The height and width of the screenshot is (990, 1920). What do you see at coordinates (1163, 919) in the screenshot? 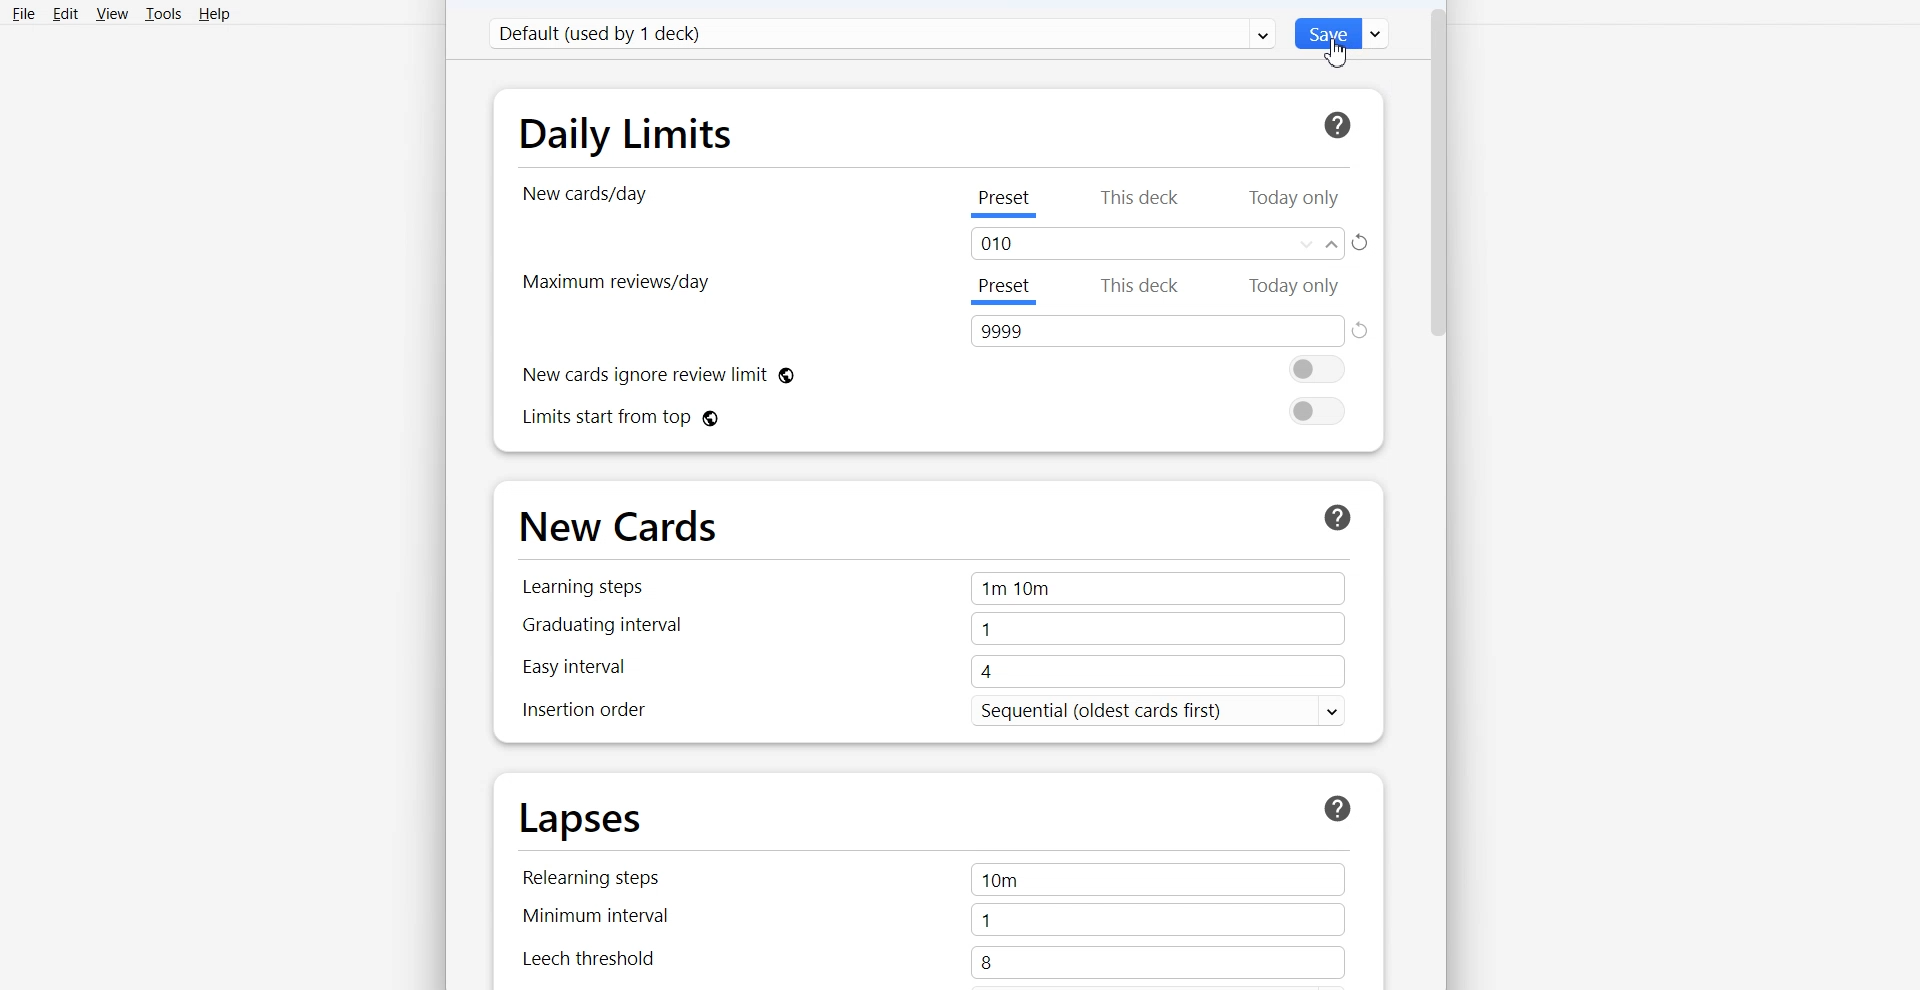
I see `1` at bounding box center [1163, 919].